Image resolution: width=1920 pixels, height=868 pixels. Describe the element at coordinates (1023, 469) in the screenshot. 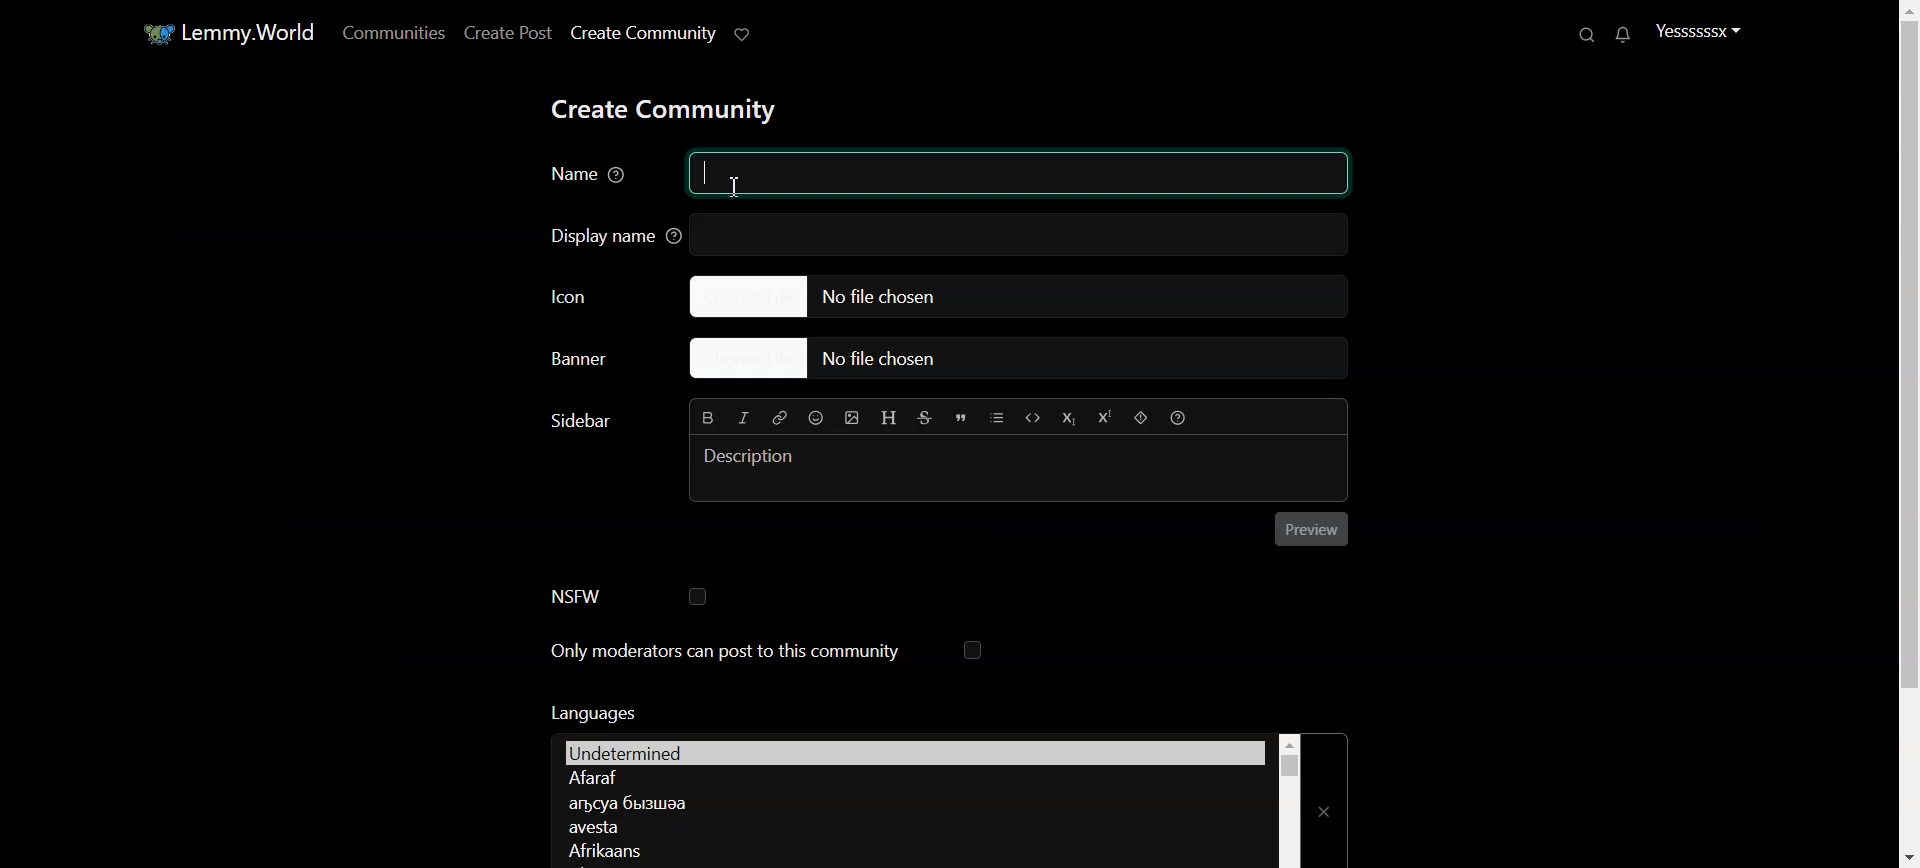

I see `Typing window` at that location.